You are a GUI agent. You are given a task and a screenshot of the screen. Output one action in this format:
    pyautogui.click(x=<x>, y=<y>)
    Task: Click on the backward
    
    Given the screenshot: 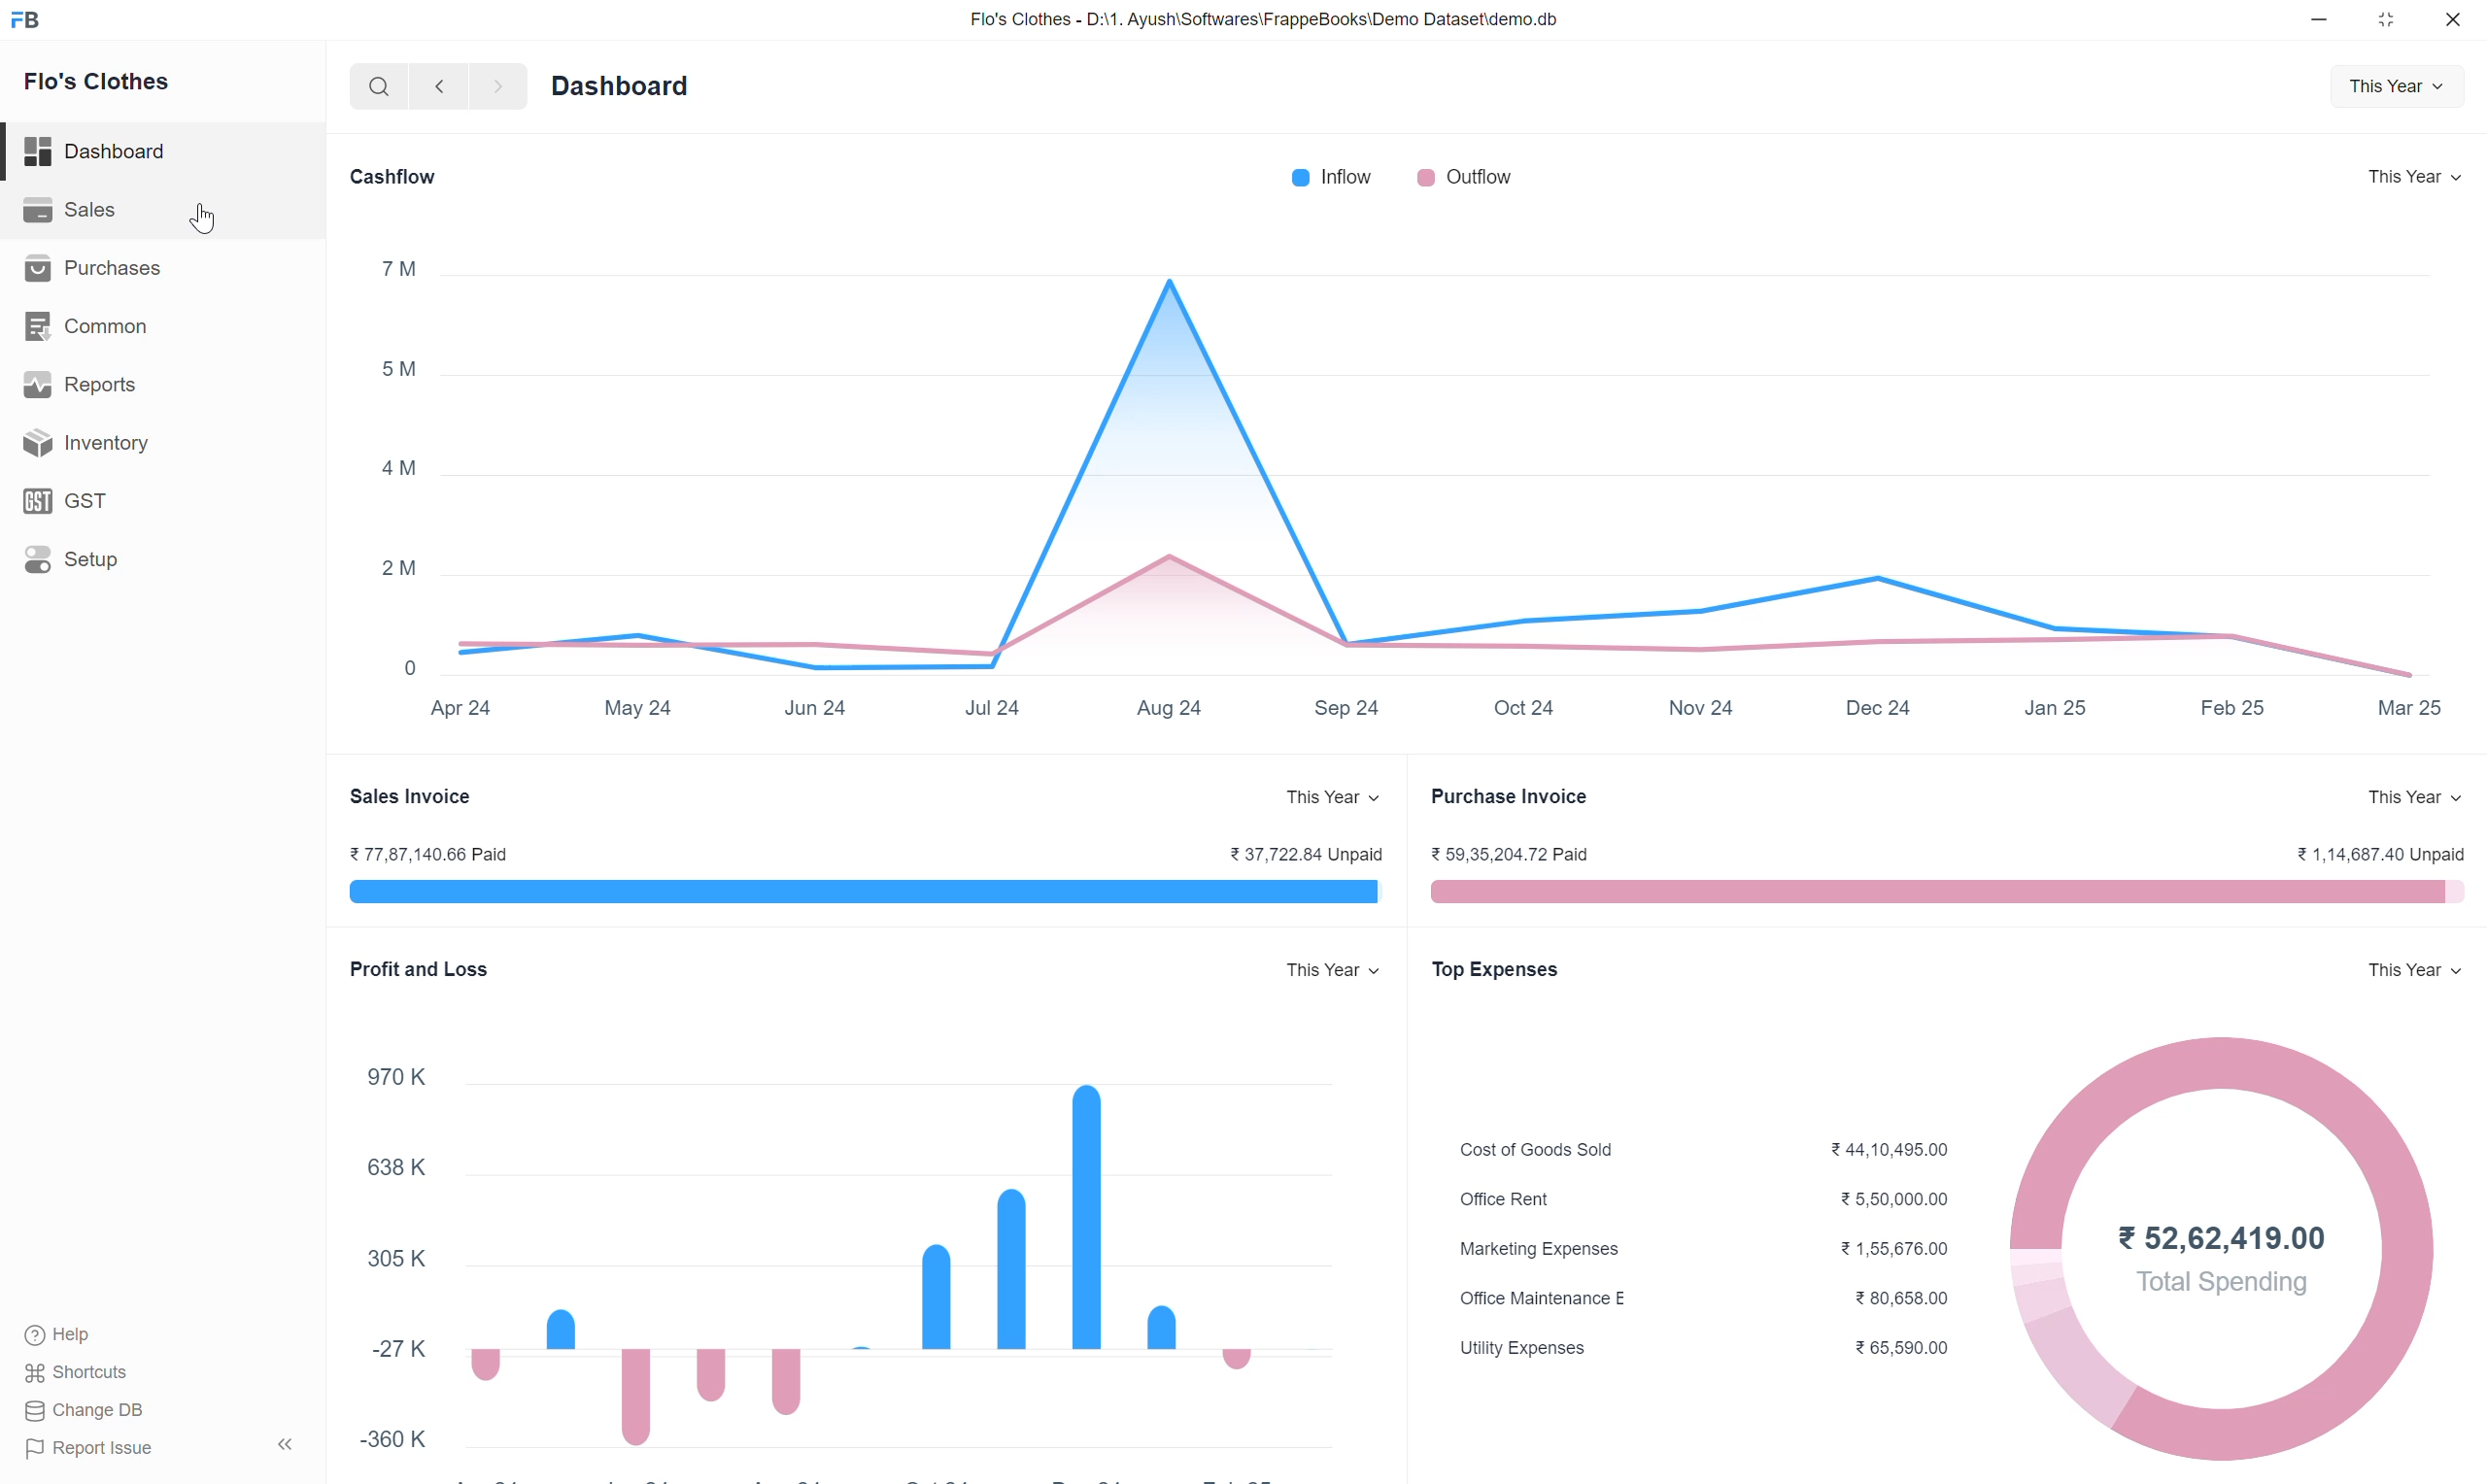 What is the action you would take?
    pyautogui.click(x=436, y=85)
    